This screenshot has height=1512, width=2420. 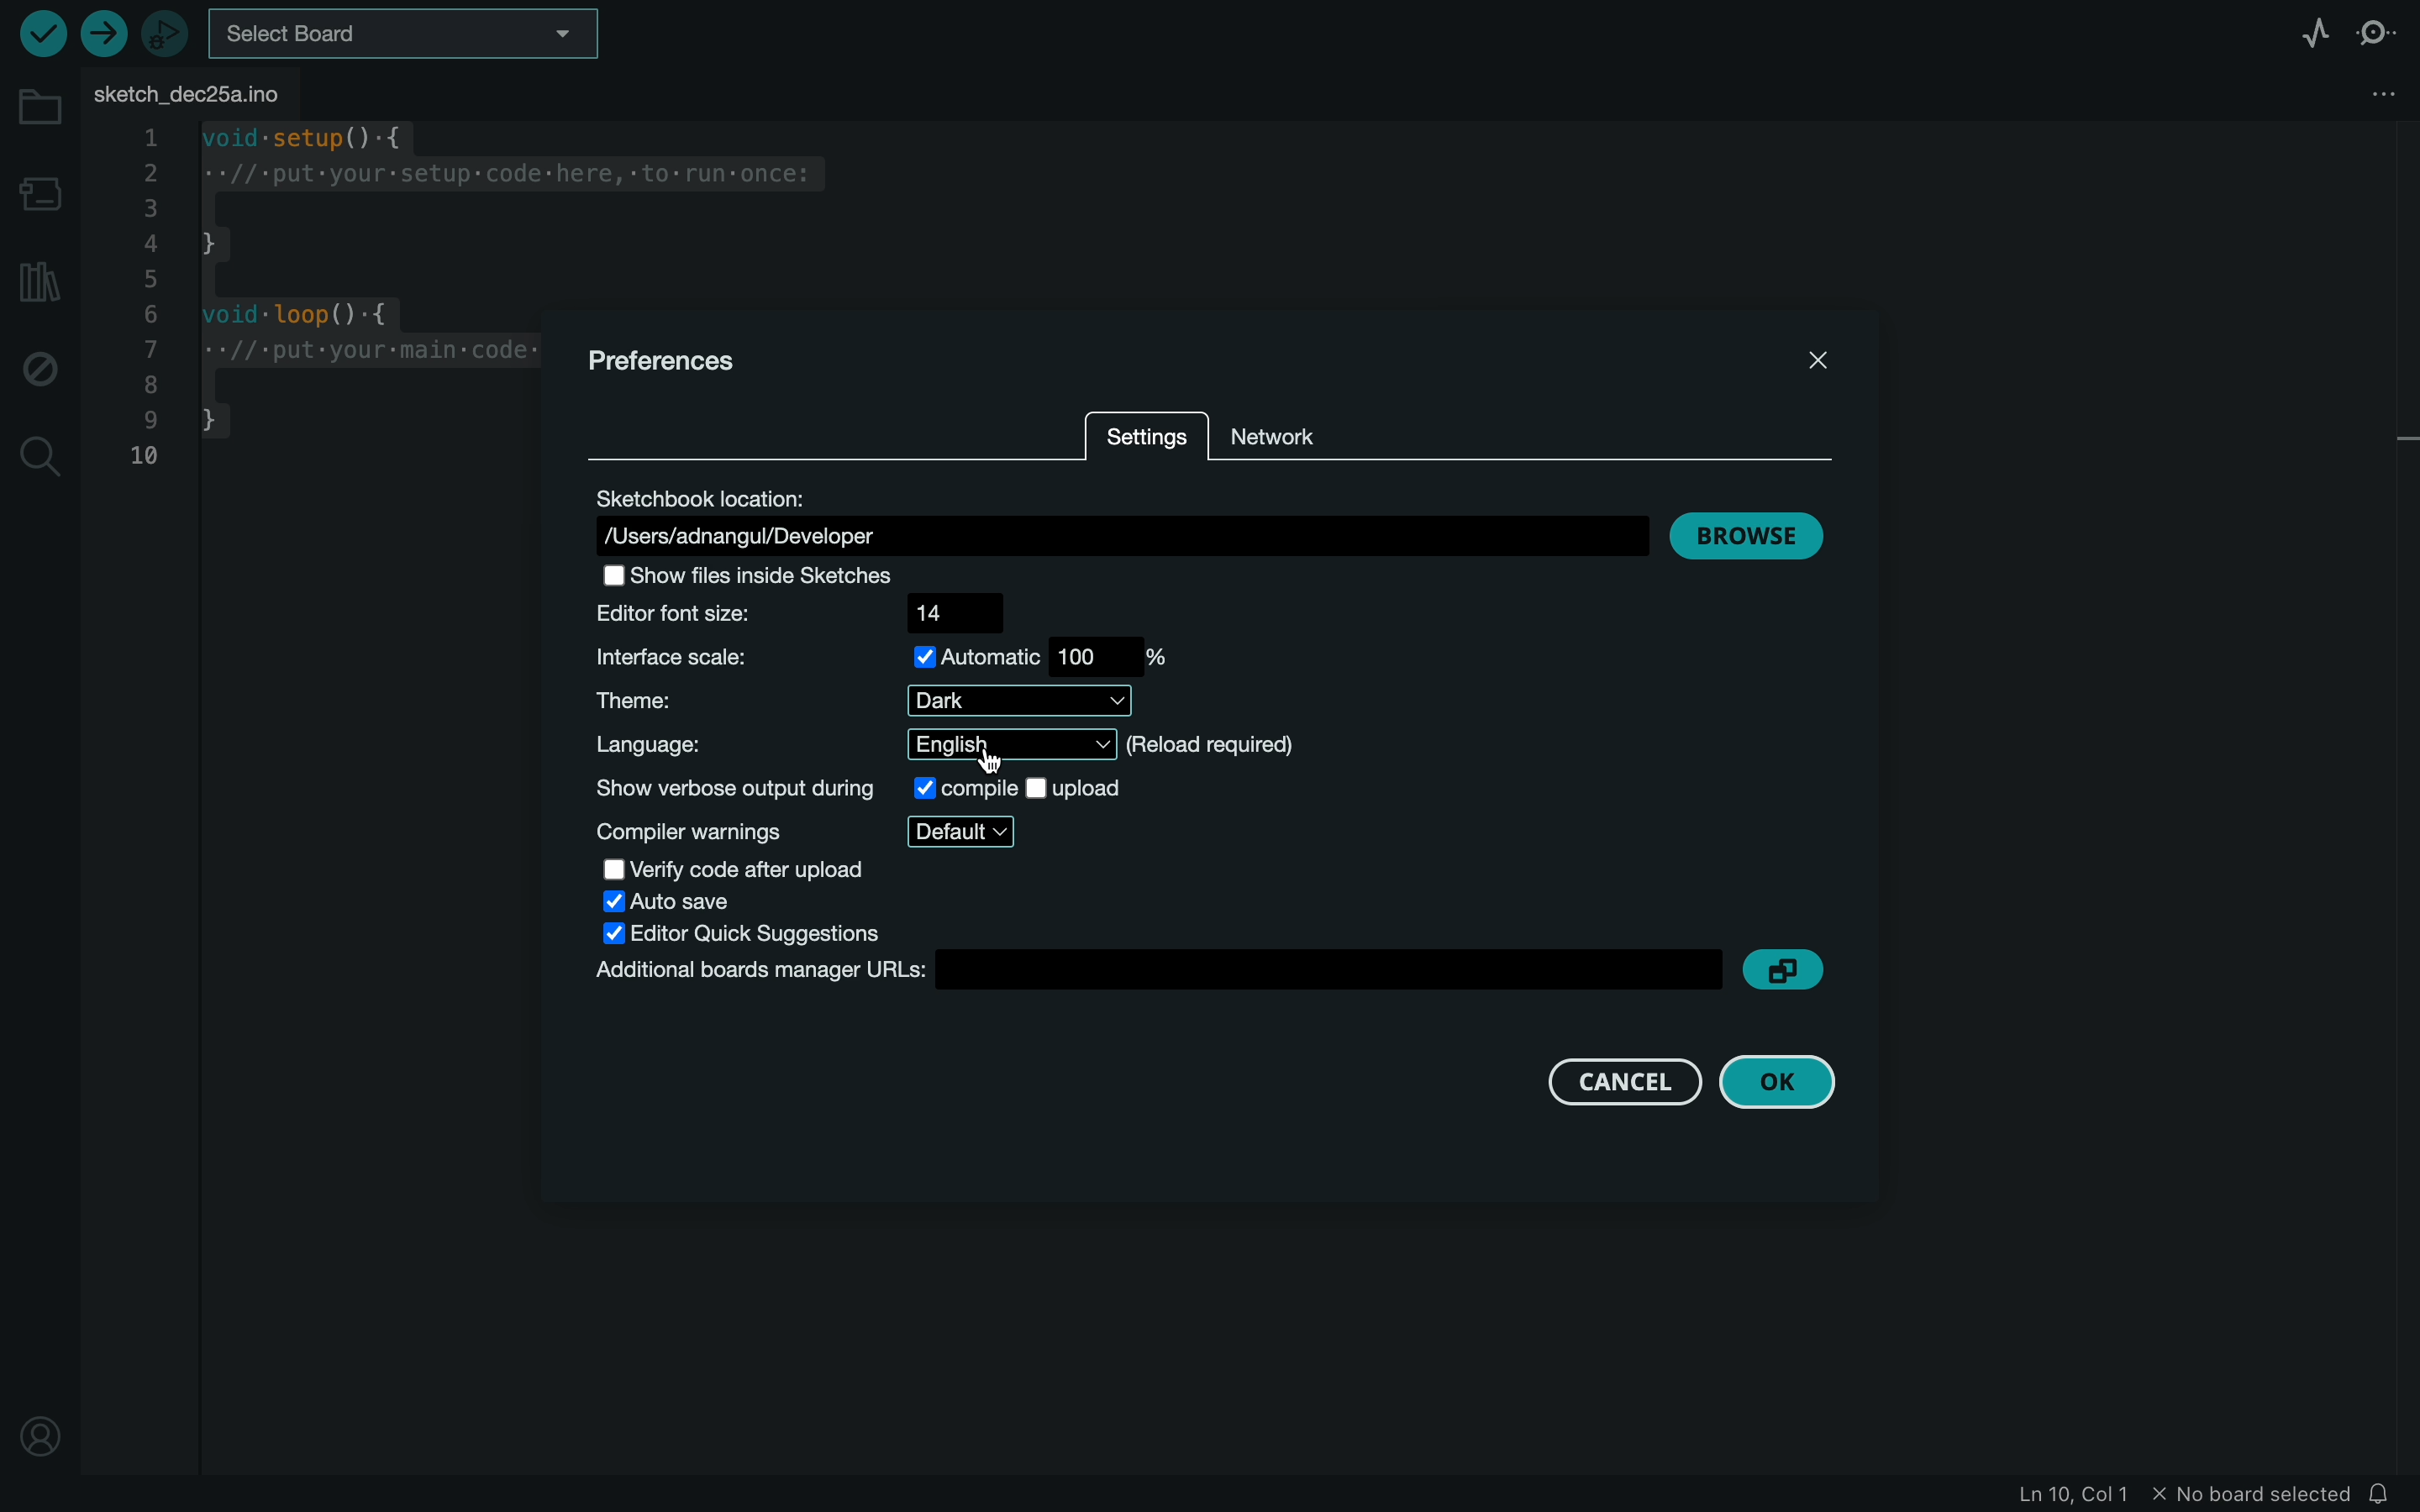 I want to click on copy, so click(x=1790, y=969).